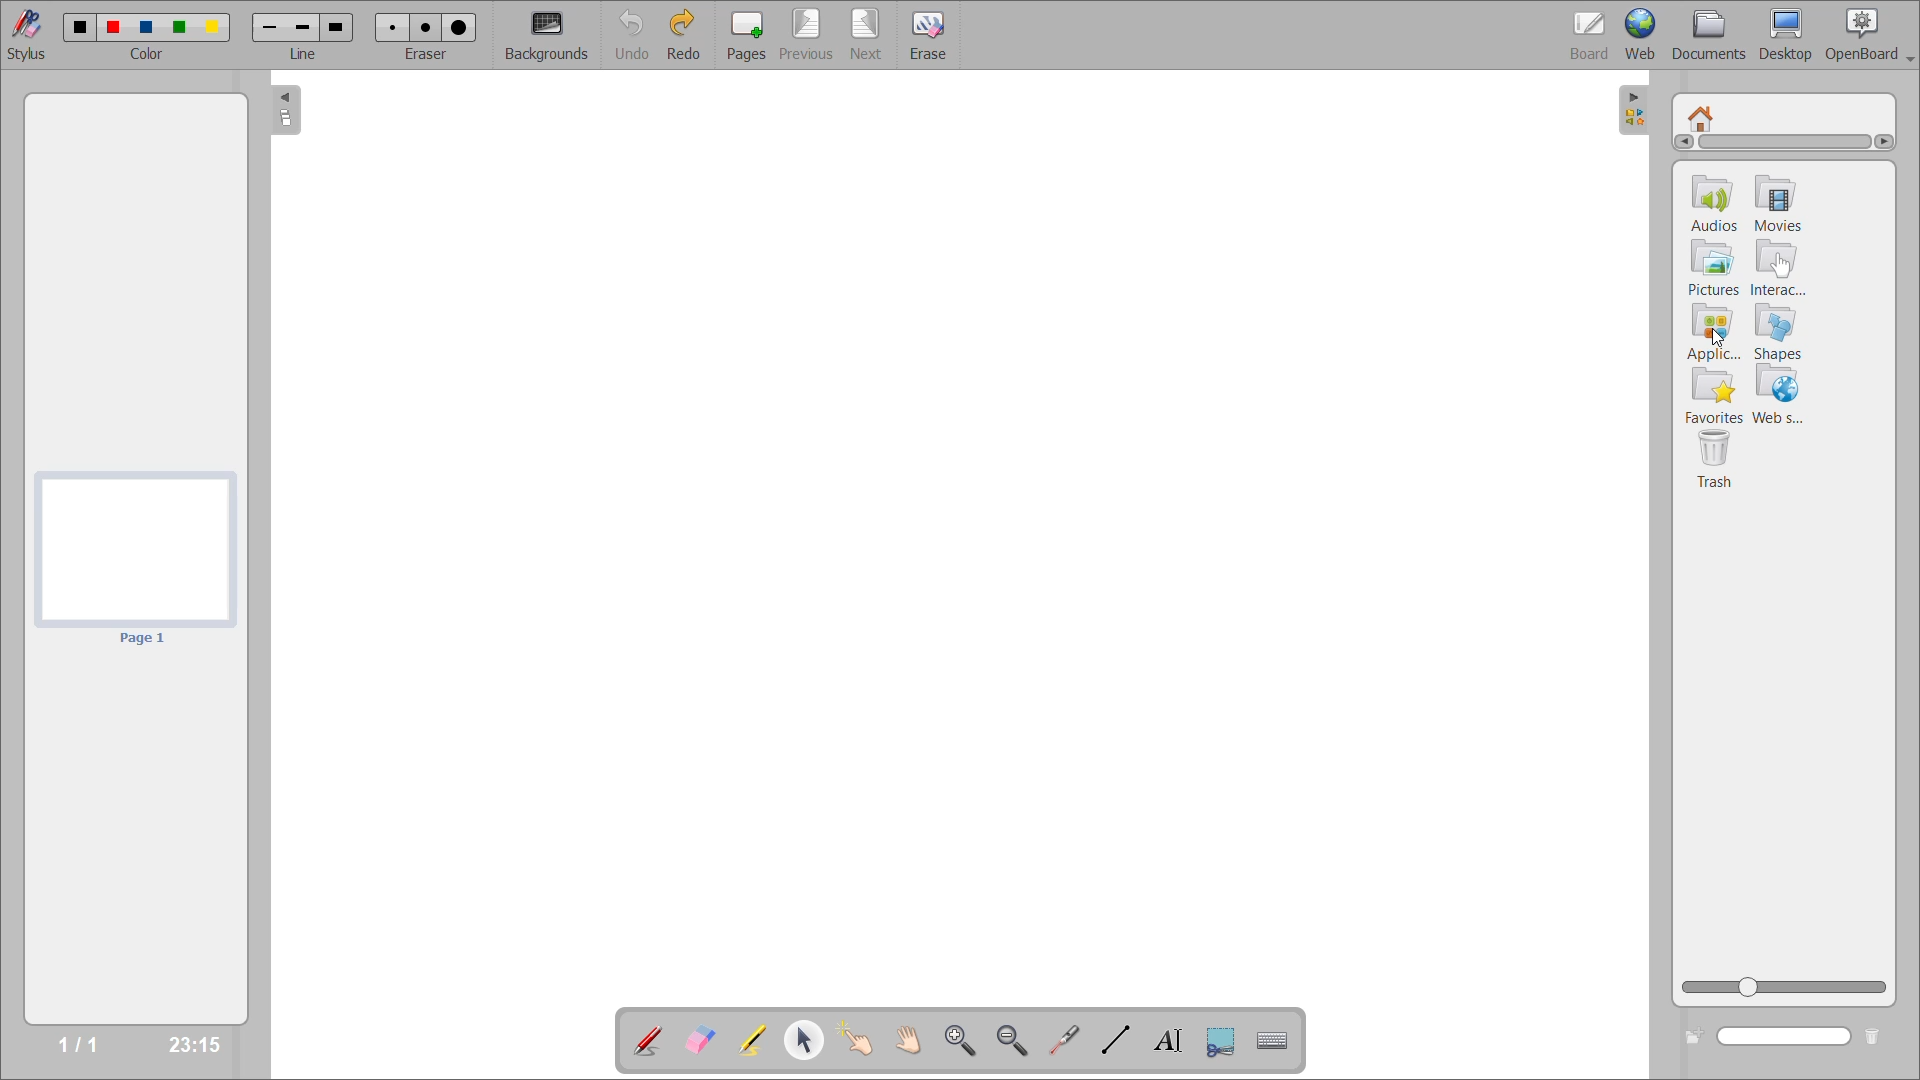 Image resolution: width=1920 pixels, height=1080 pixels. Describe the element at coordinates (1713, 268) in the screenshot. I see `pictures` at that location.